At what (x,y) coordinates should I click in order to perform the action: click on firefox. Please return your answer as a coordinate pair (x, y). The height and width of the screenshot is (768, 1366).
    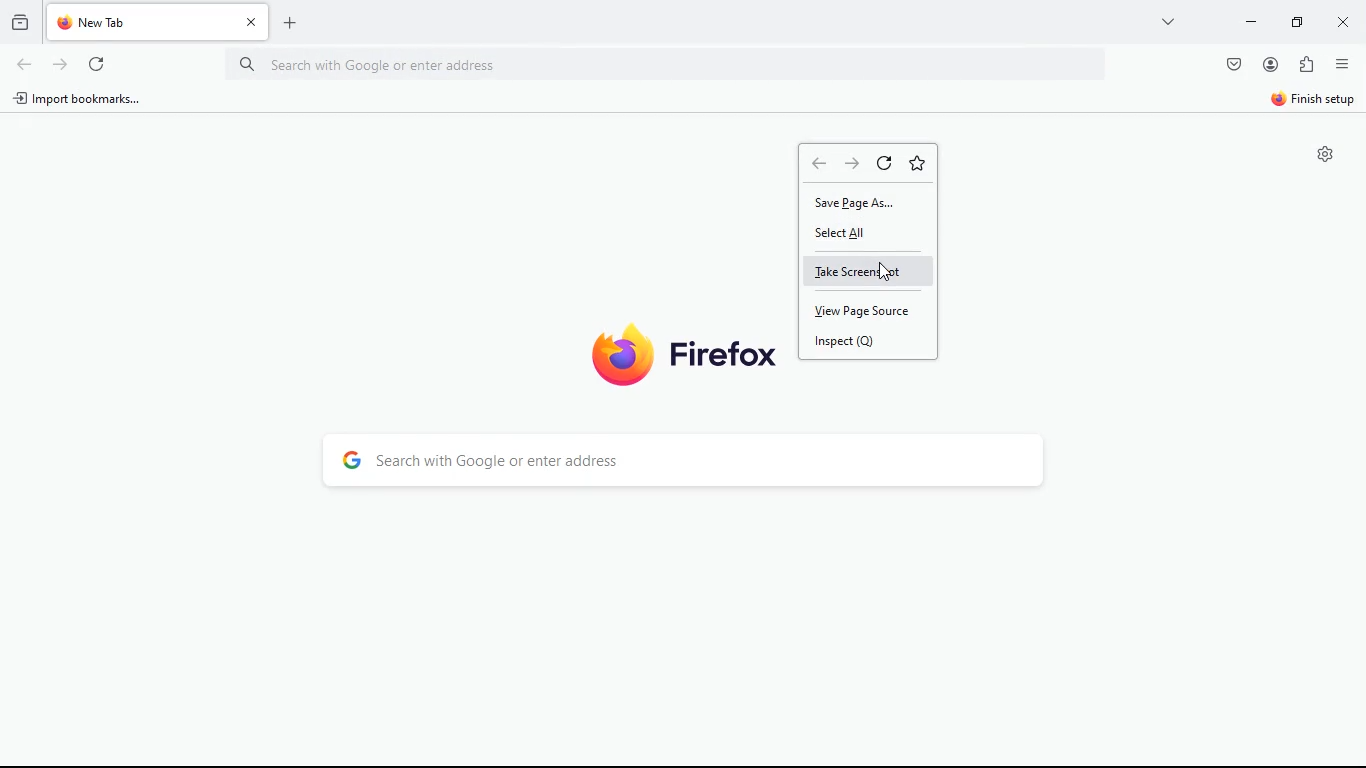
    Looking at the image, I should click on (680, 354).